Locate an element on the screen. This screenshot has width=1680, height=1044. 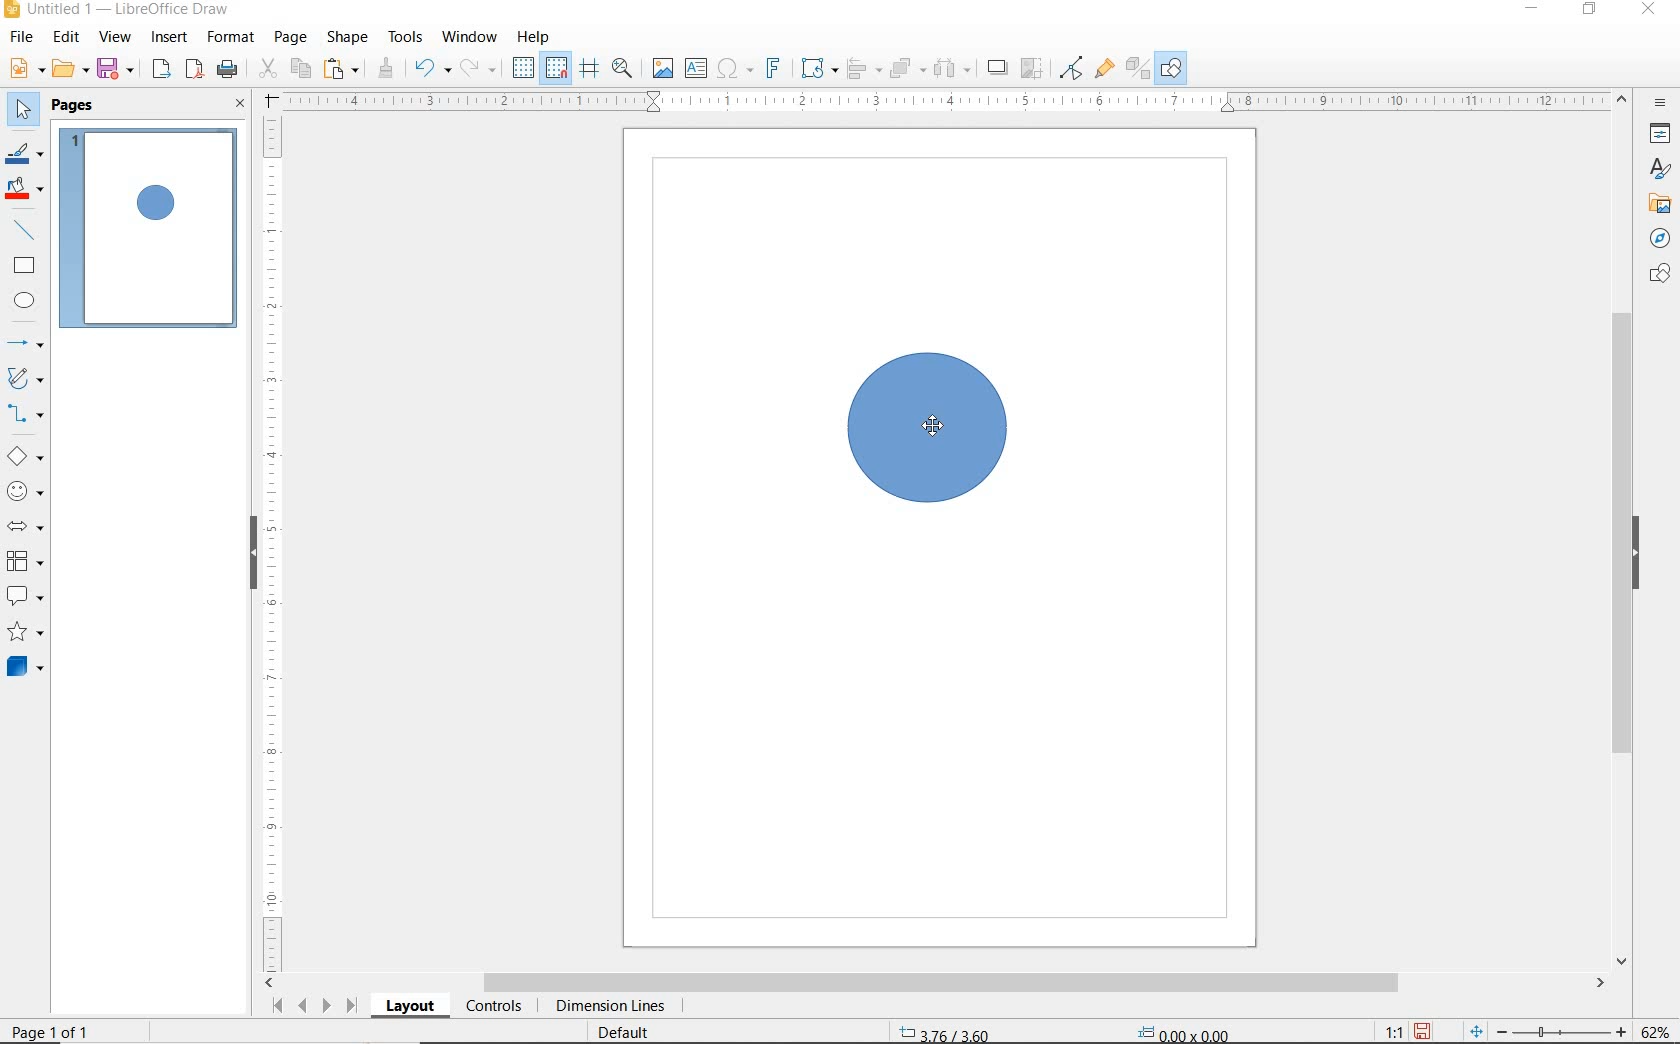
GALLERY is located at coordinates (1660, 203).